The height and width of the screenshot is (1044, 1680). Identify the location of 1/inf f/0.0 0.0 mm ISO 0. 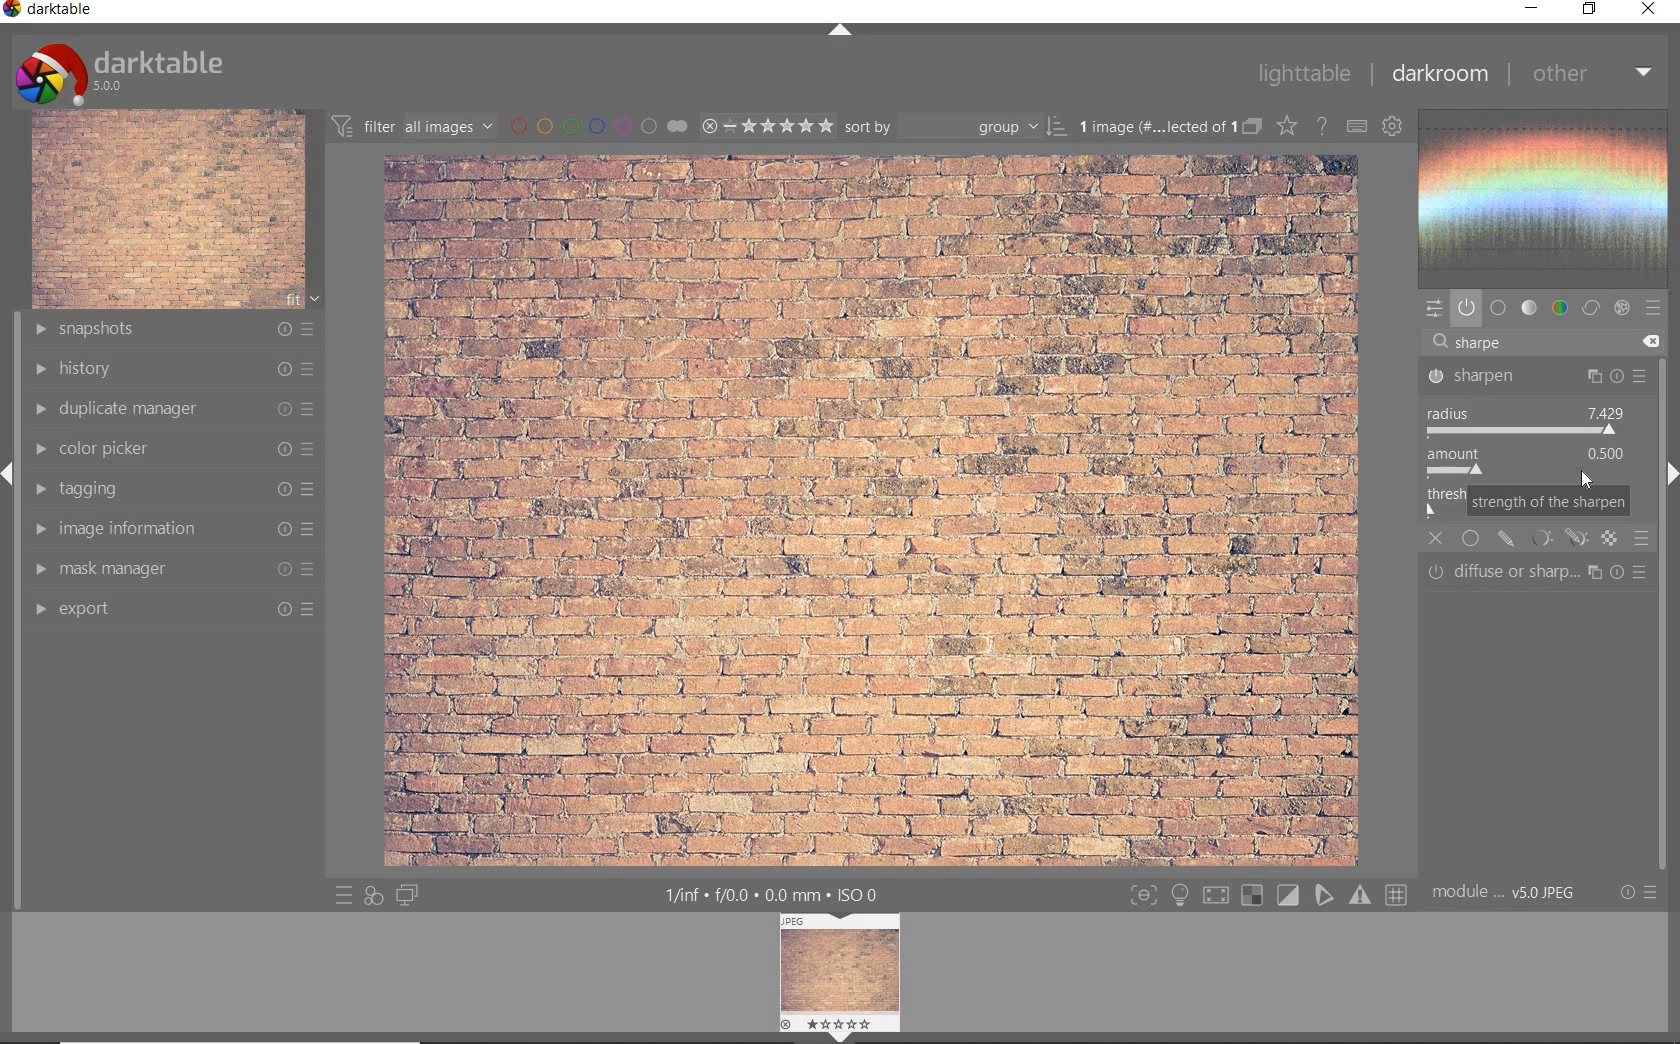
(772, 894).